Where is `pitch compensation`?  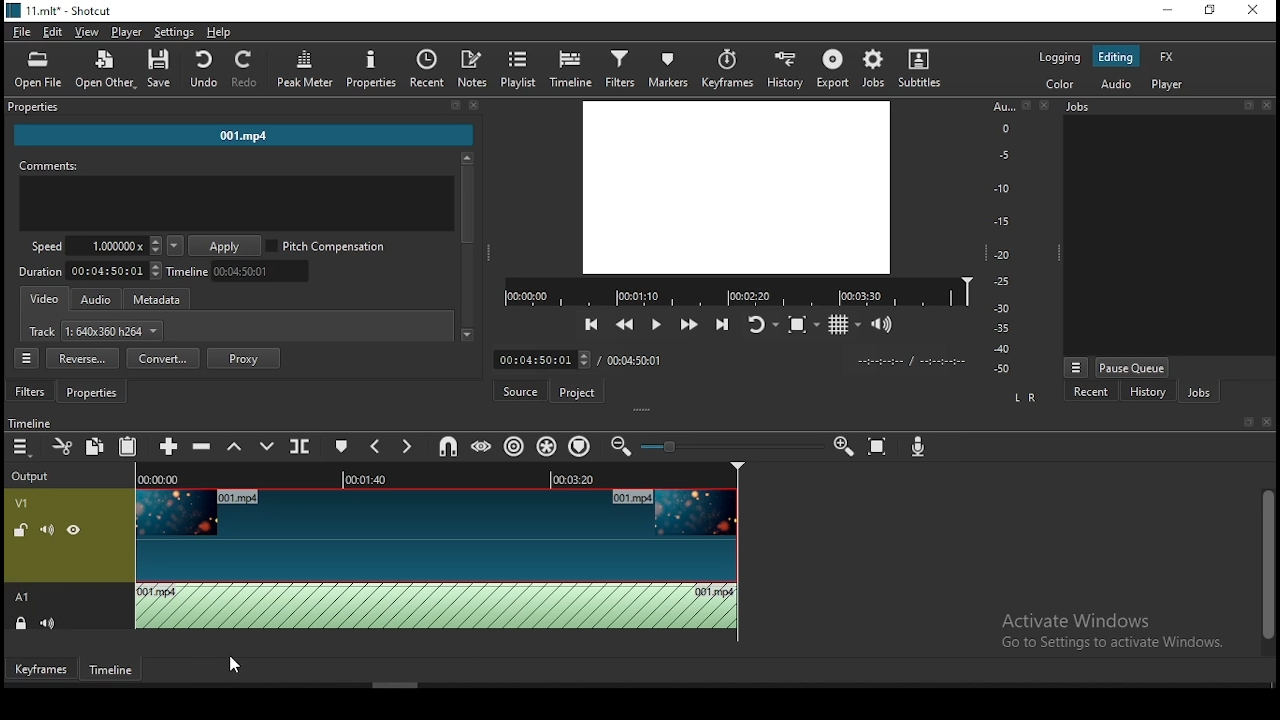
pitch compensation is located at coordinates (326, 244).